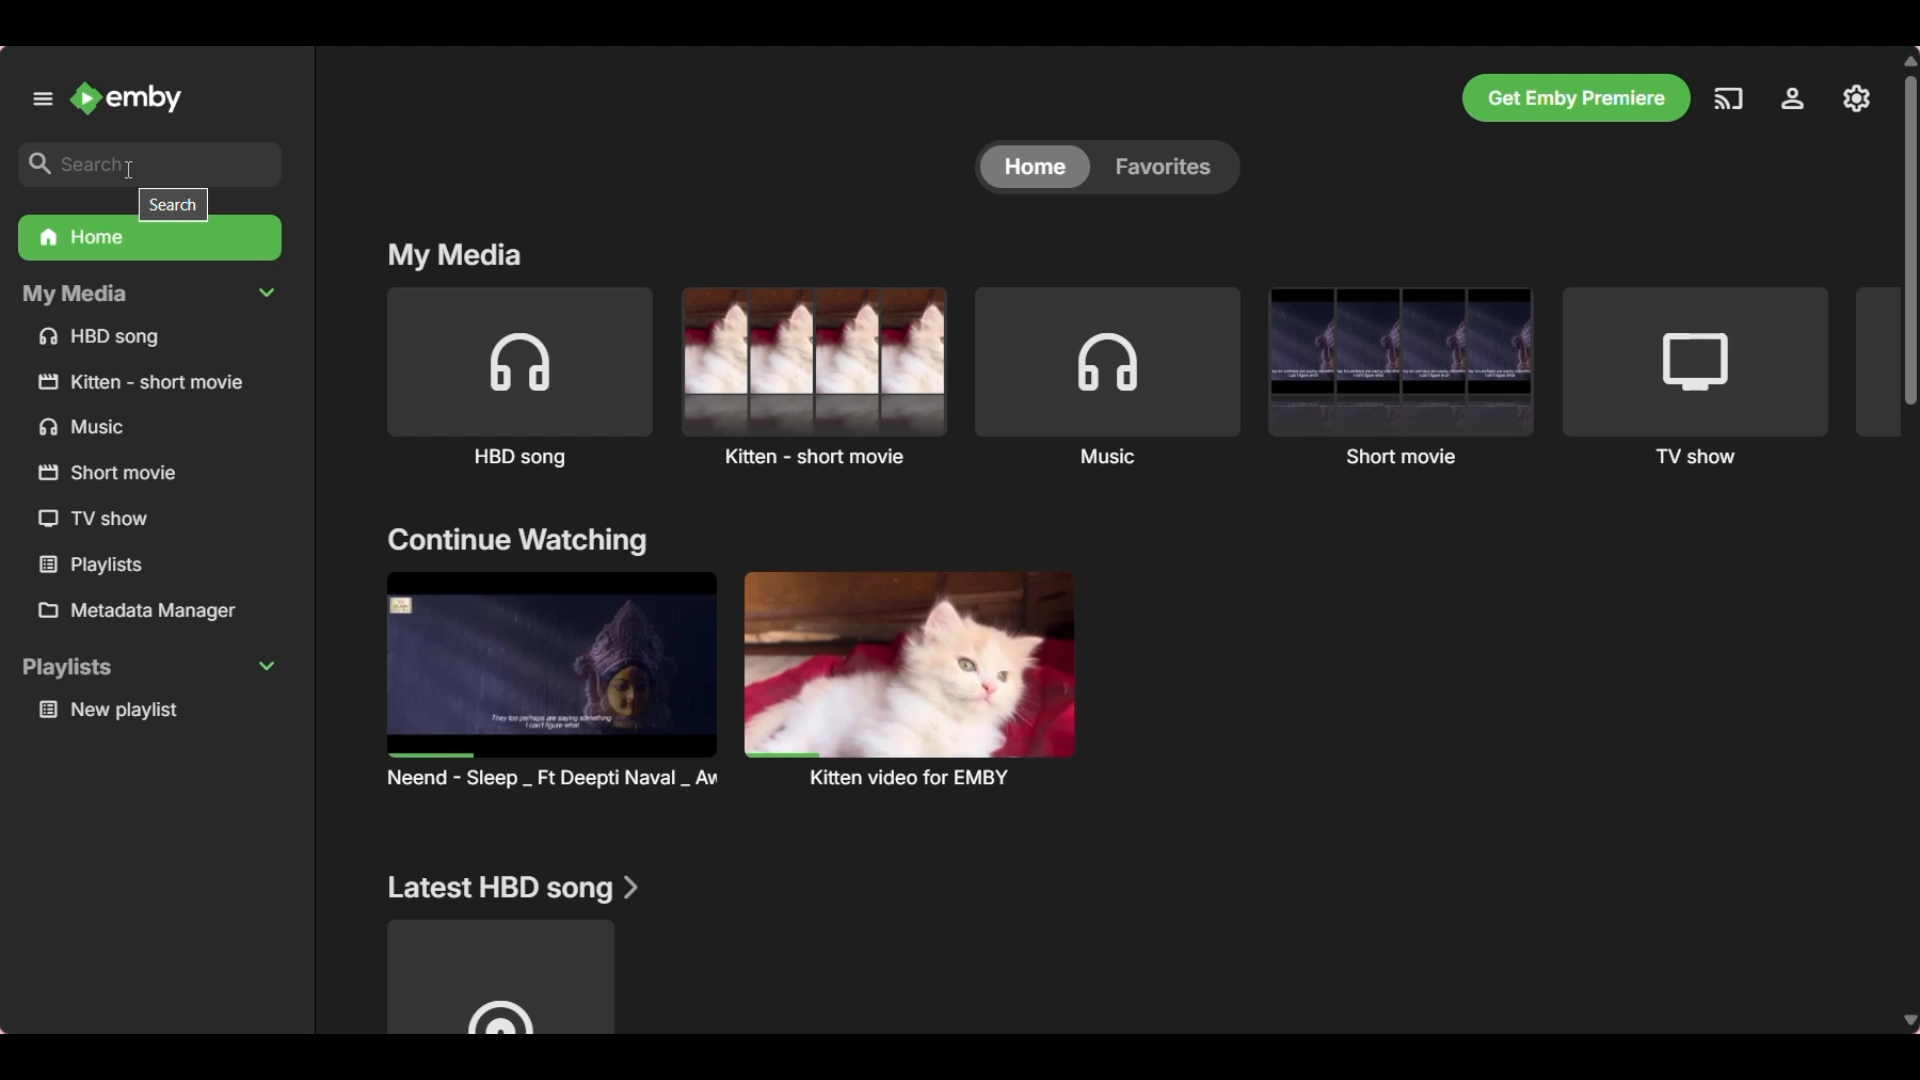 The width and height of the screenshot is (1920, 1080). Describe the element at coordinates (157, 611) in the screenshot. I see `Metadata manager` at that location.